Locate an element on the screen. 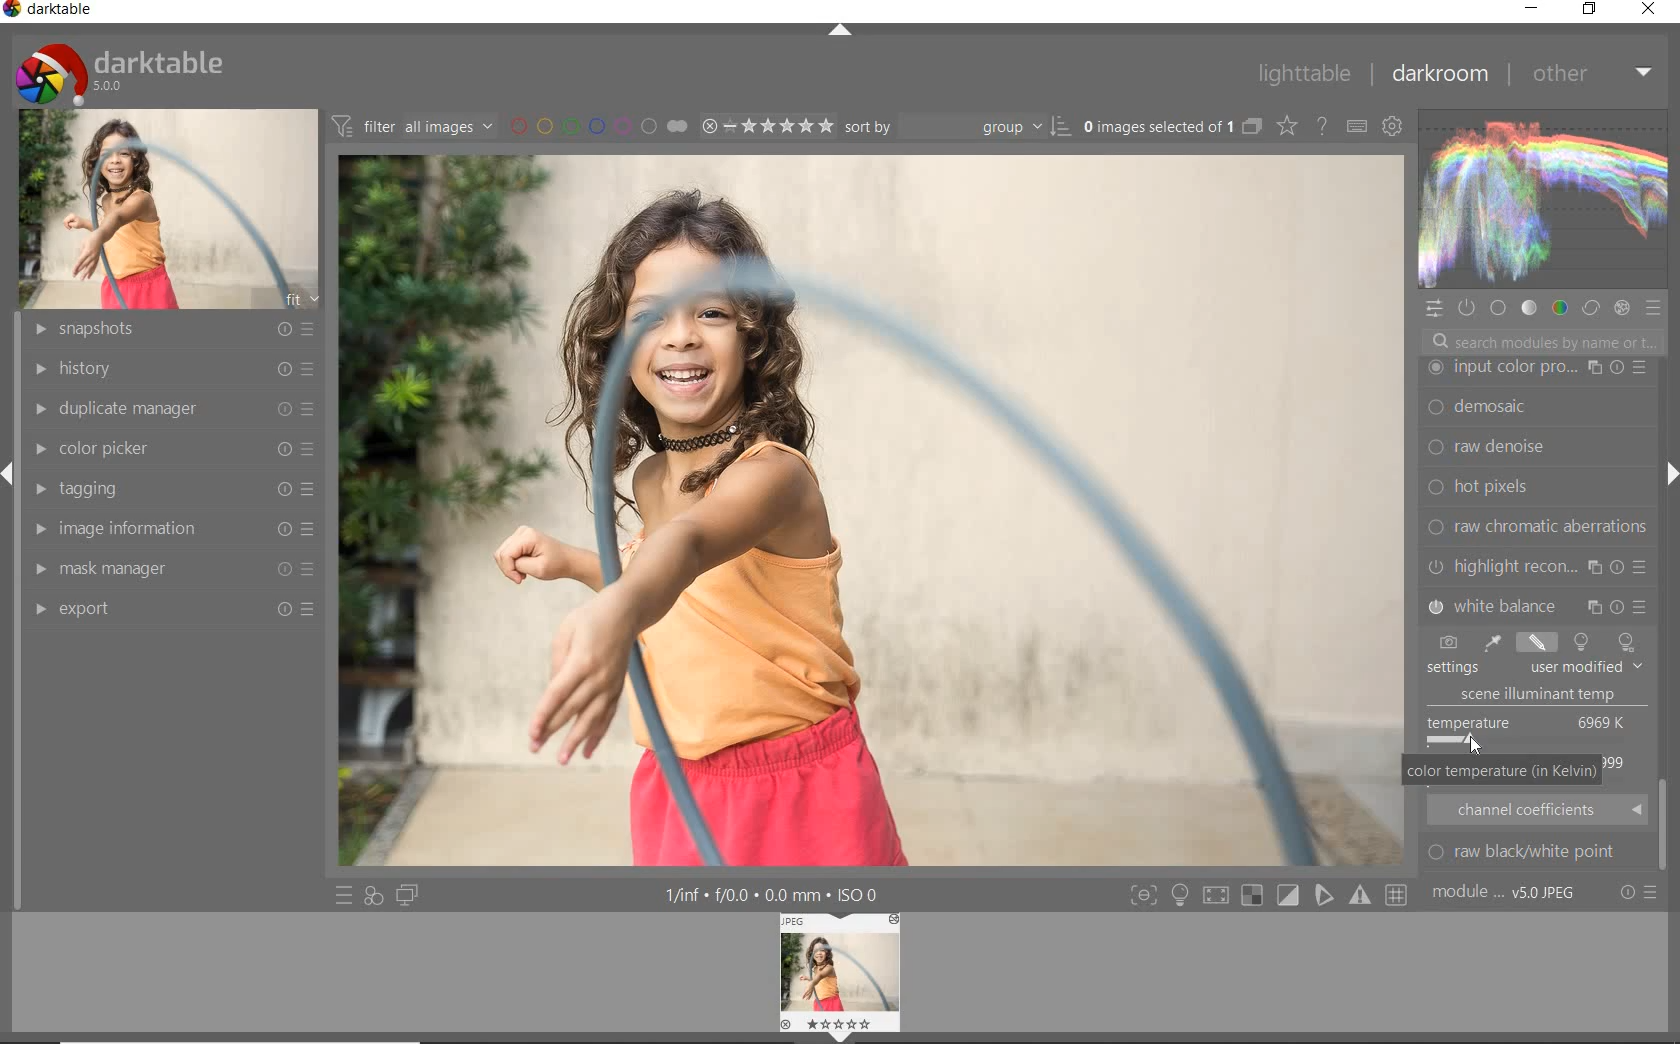 The width and height of the screenshot is (1680, 1044). image is located at coordinates (171, 207).